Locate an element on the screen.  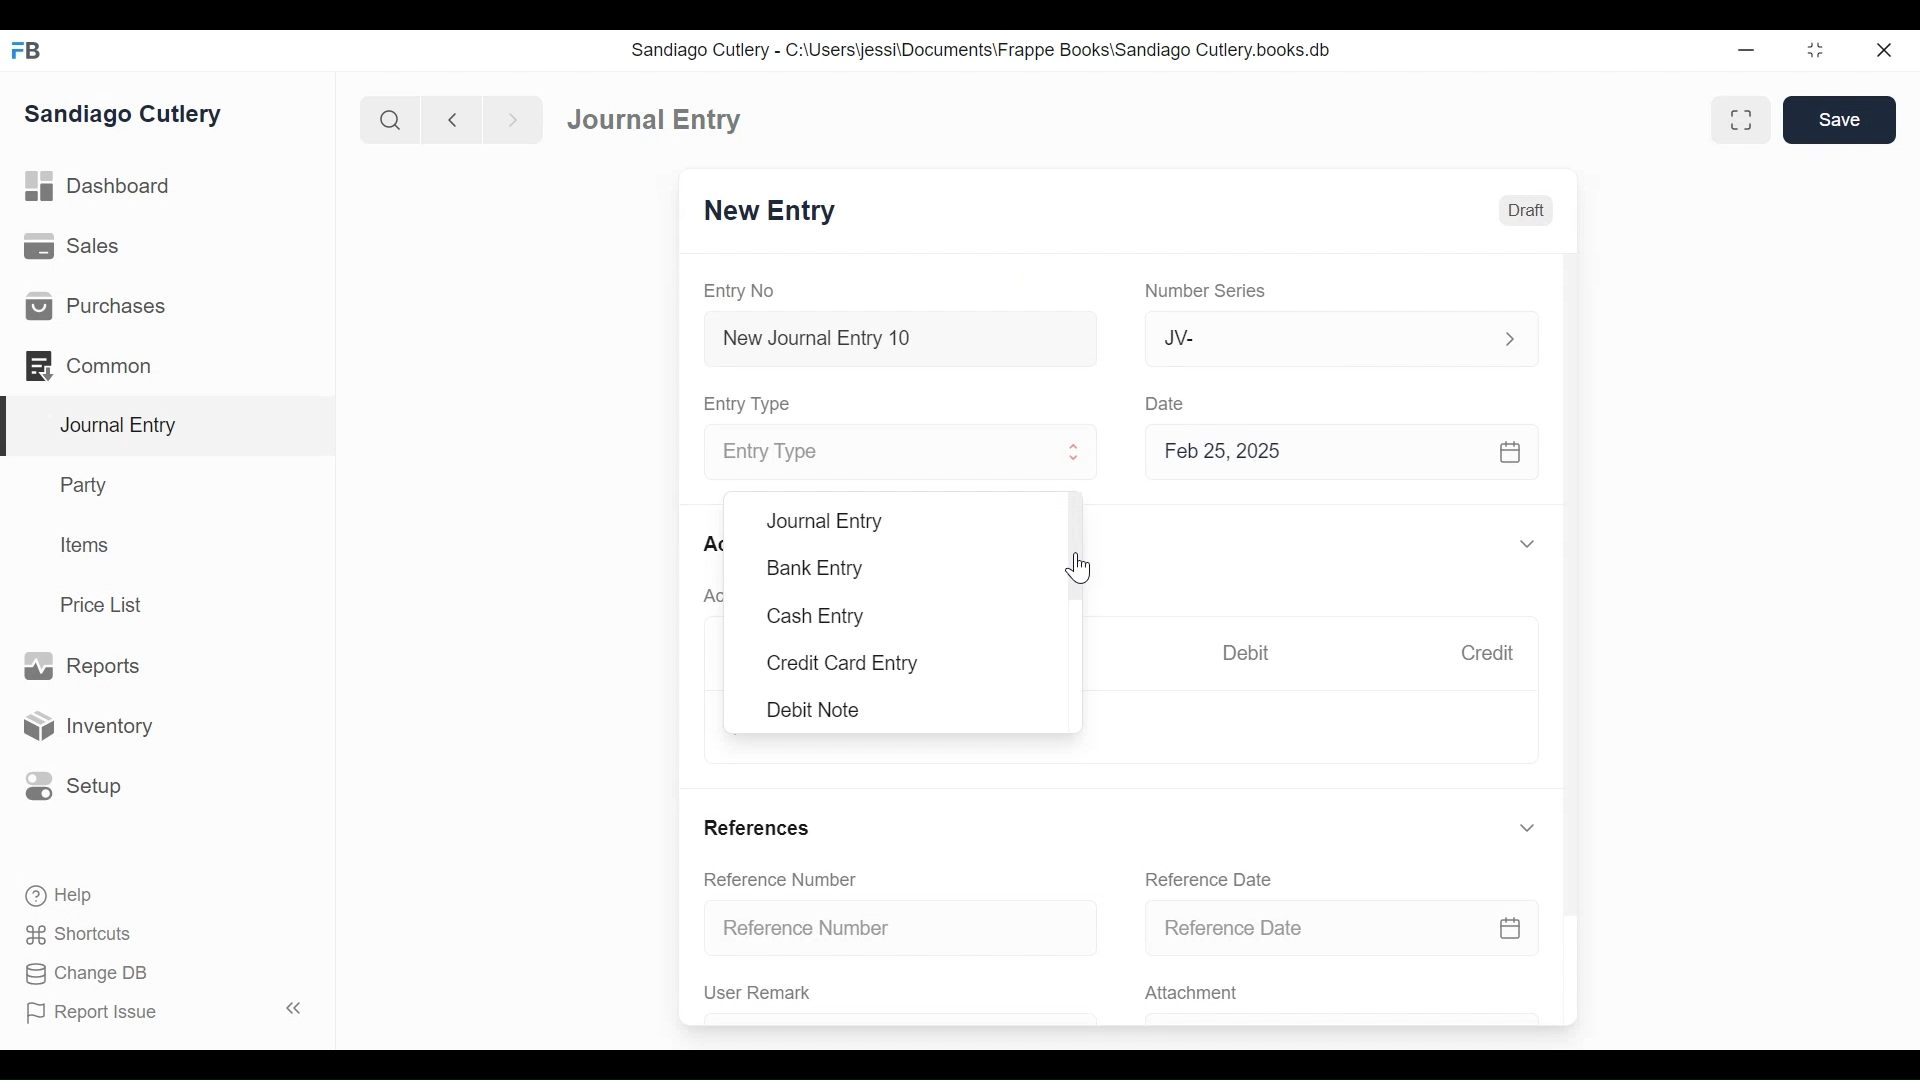
New Entry is located at coordinates (775, 213).